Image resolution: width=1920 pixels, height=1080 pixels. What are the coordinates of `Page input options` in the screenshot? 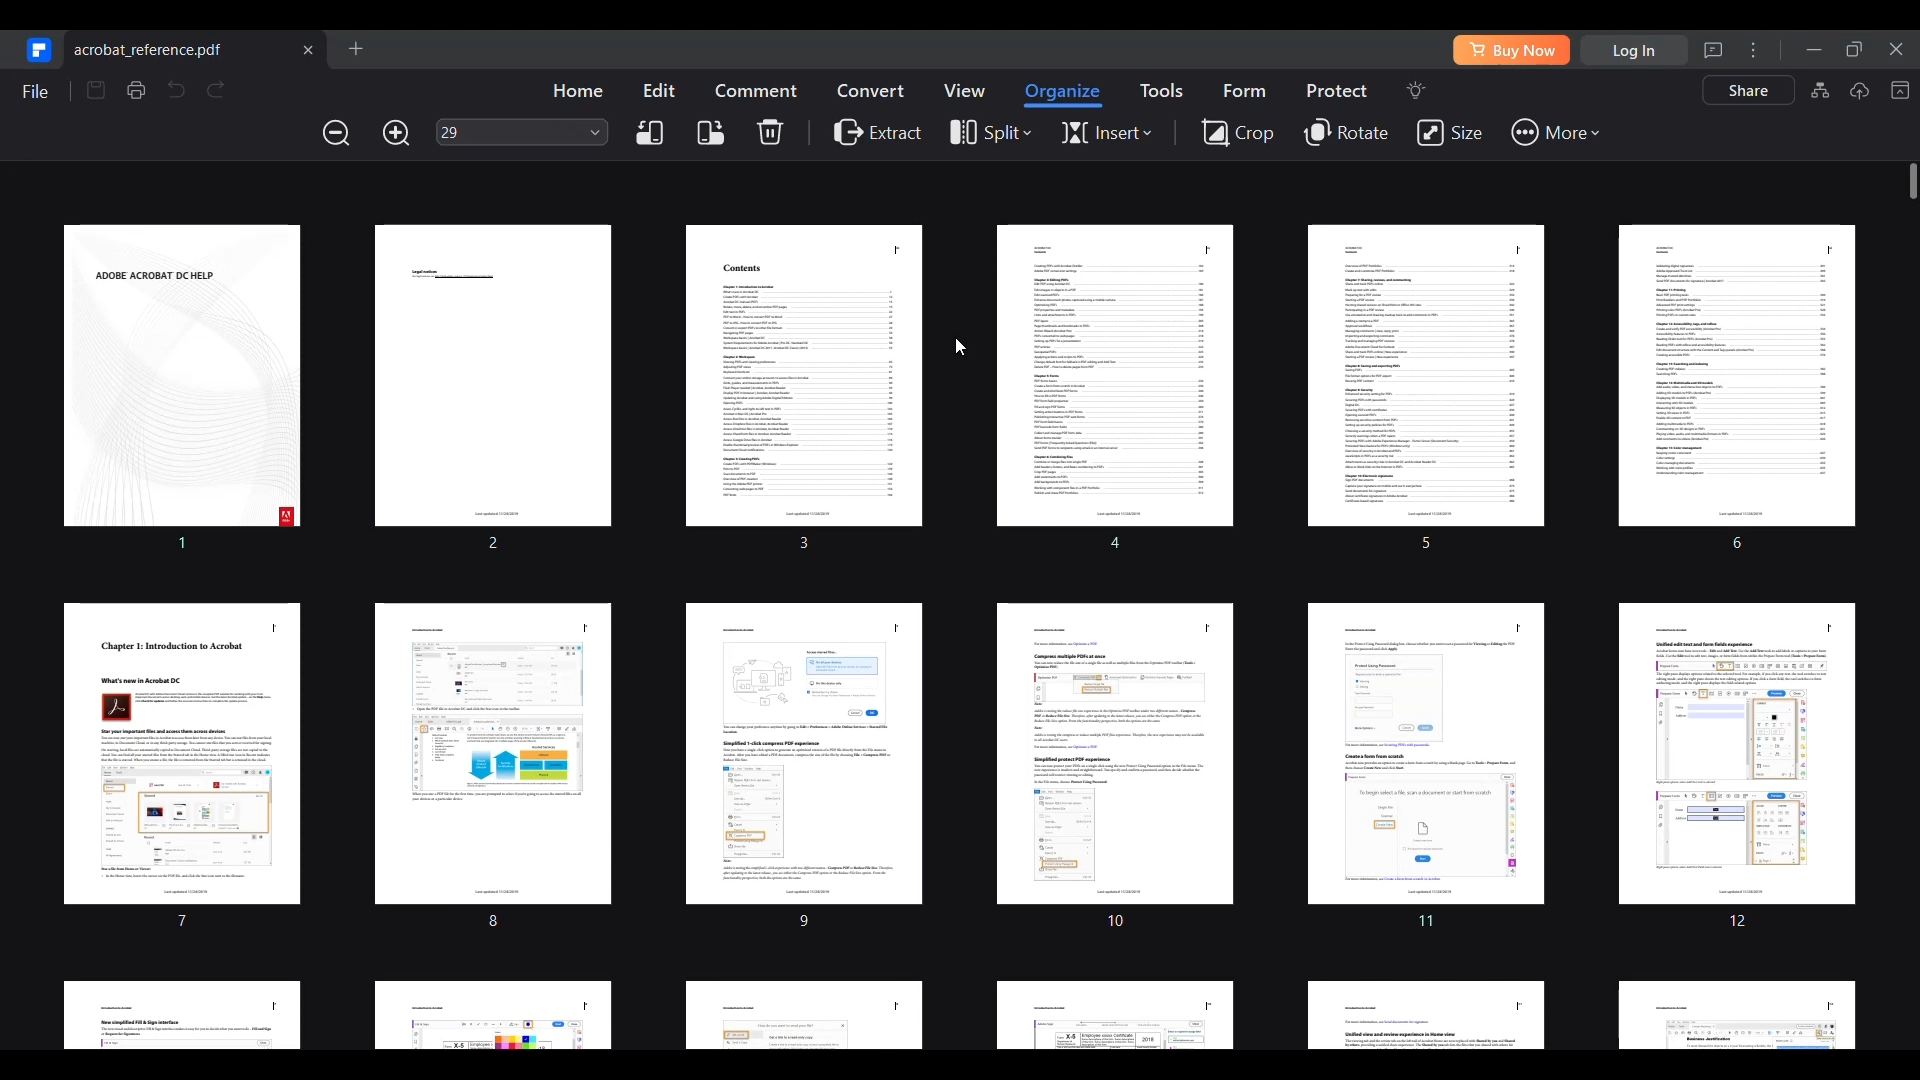 It's located at (596, 131).